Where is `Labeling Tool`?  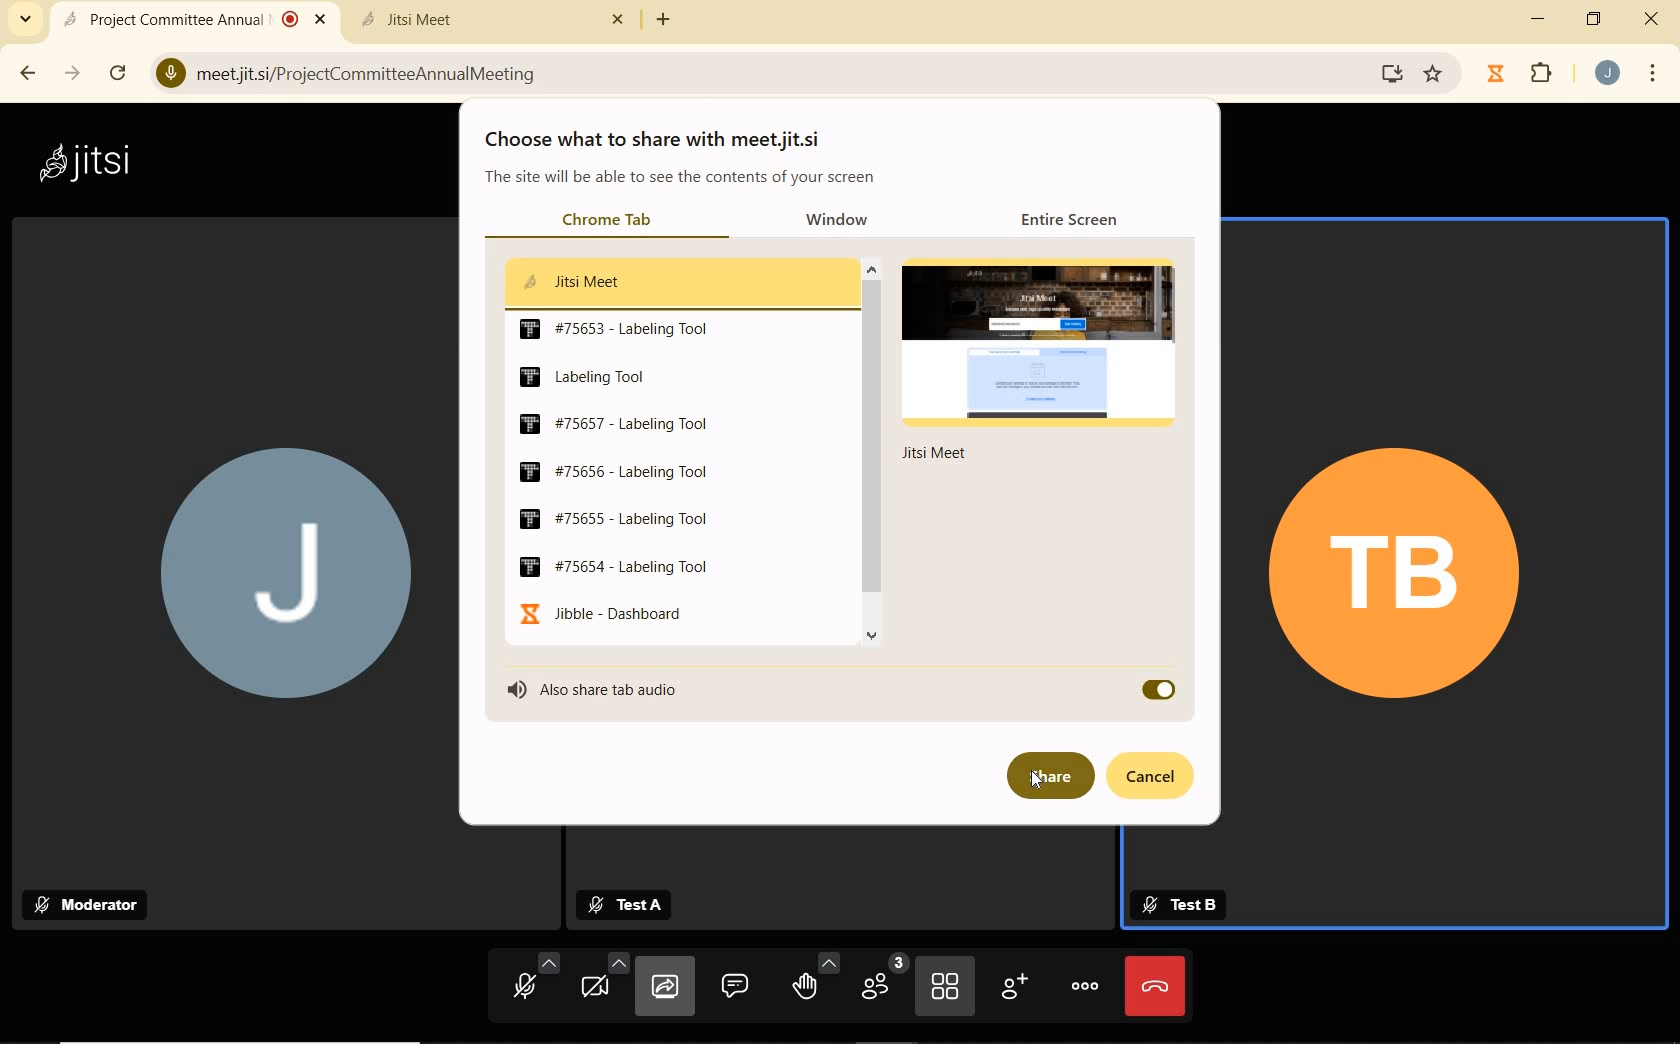 Labeling Tool is located at coordinates (583, 376).